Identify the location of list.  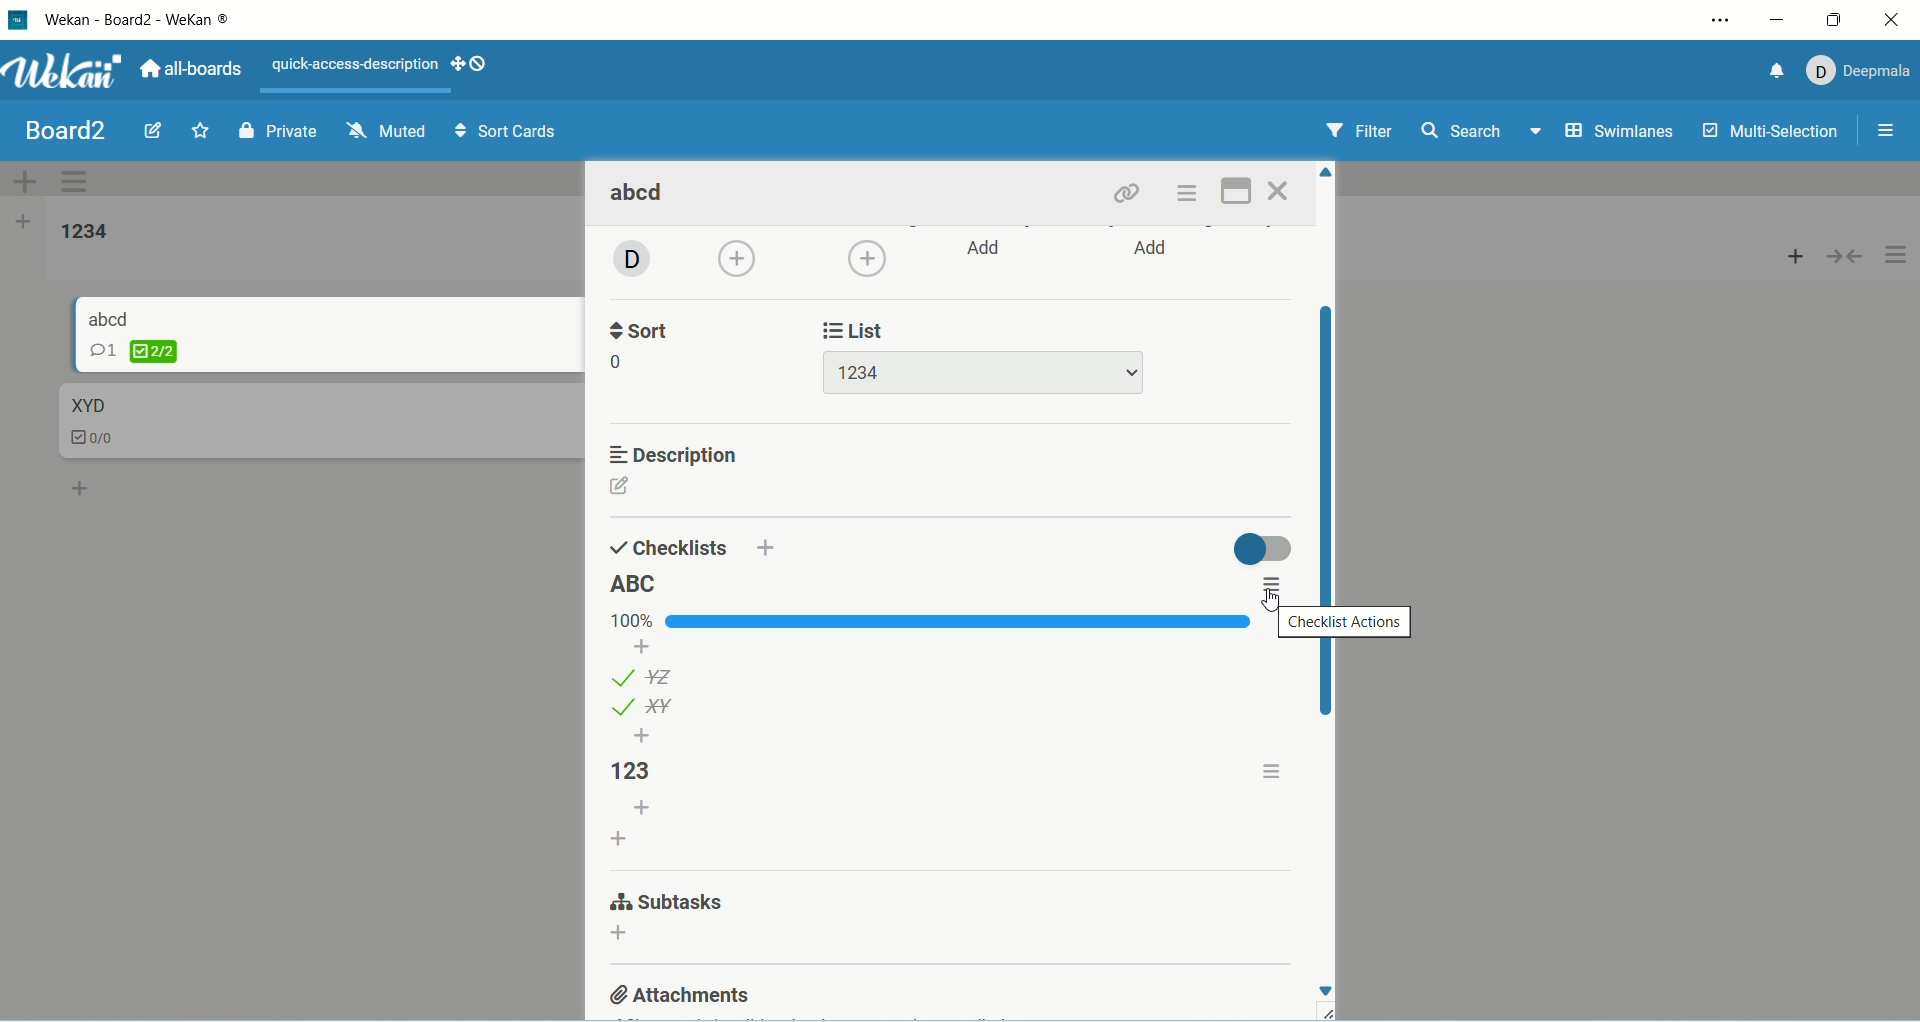
(860, 328).